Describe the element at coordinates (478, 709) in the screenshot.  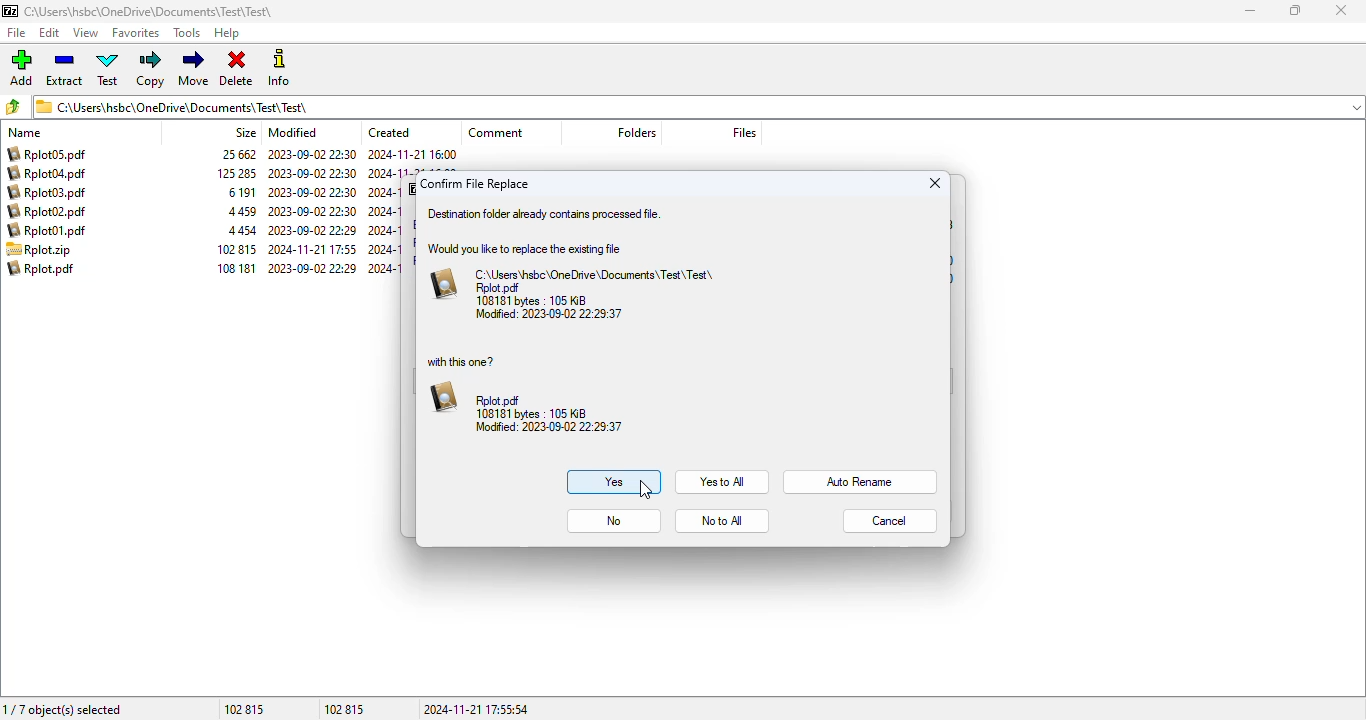
I see `2024-11-21 17:55:54` at that location.